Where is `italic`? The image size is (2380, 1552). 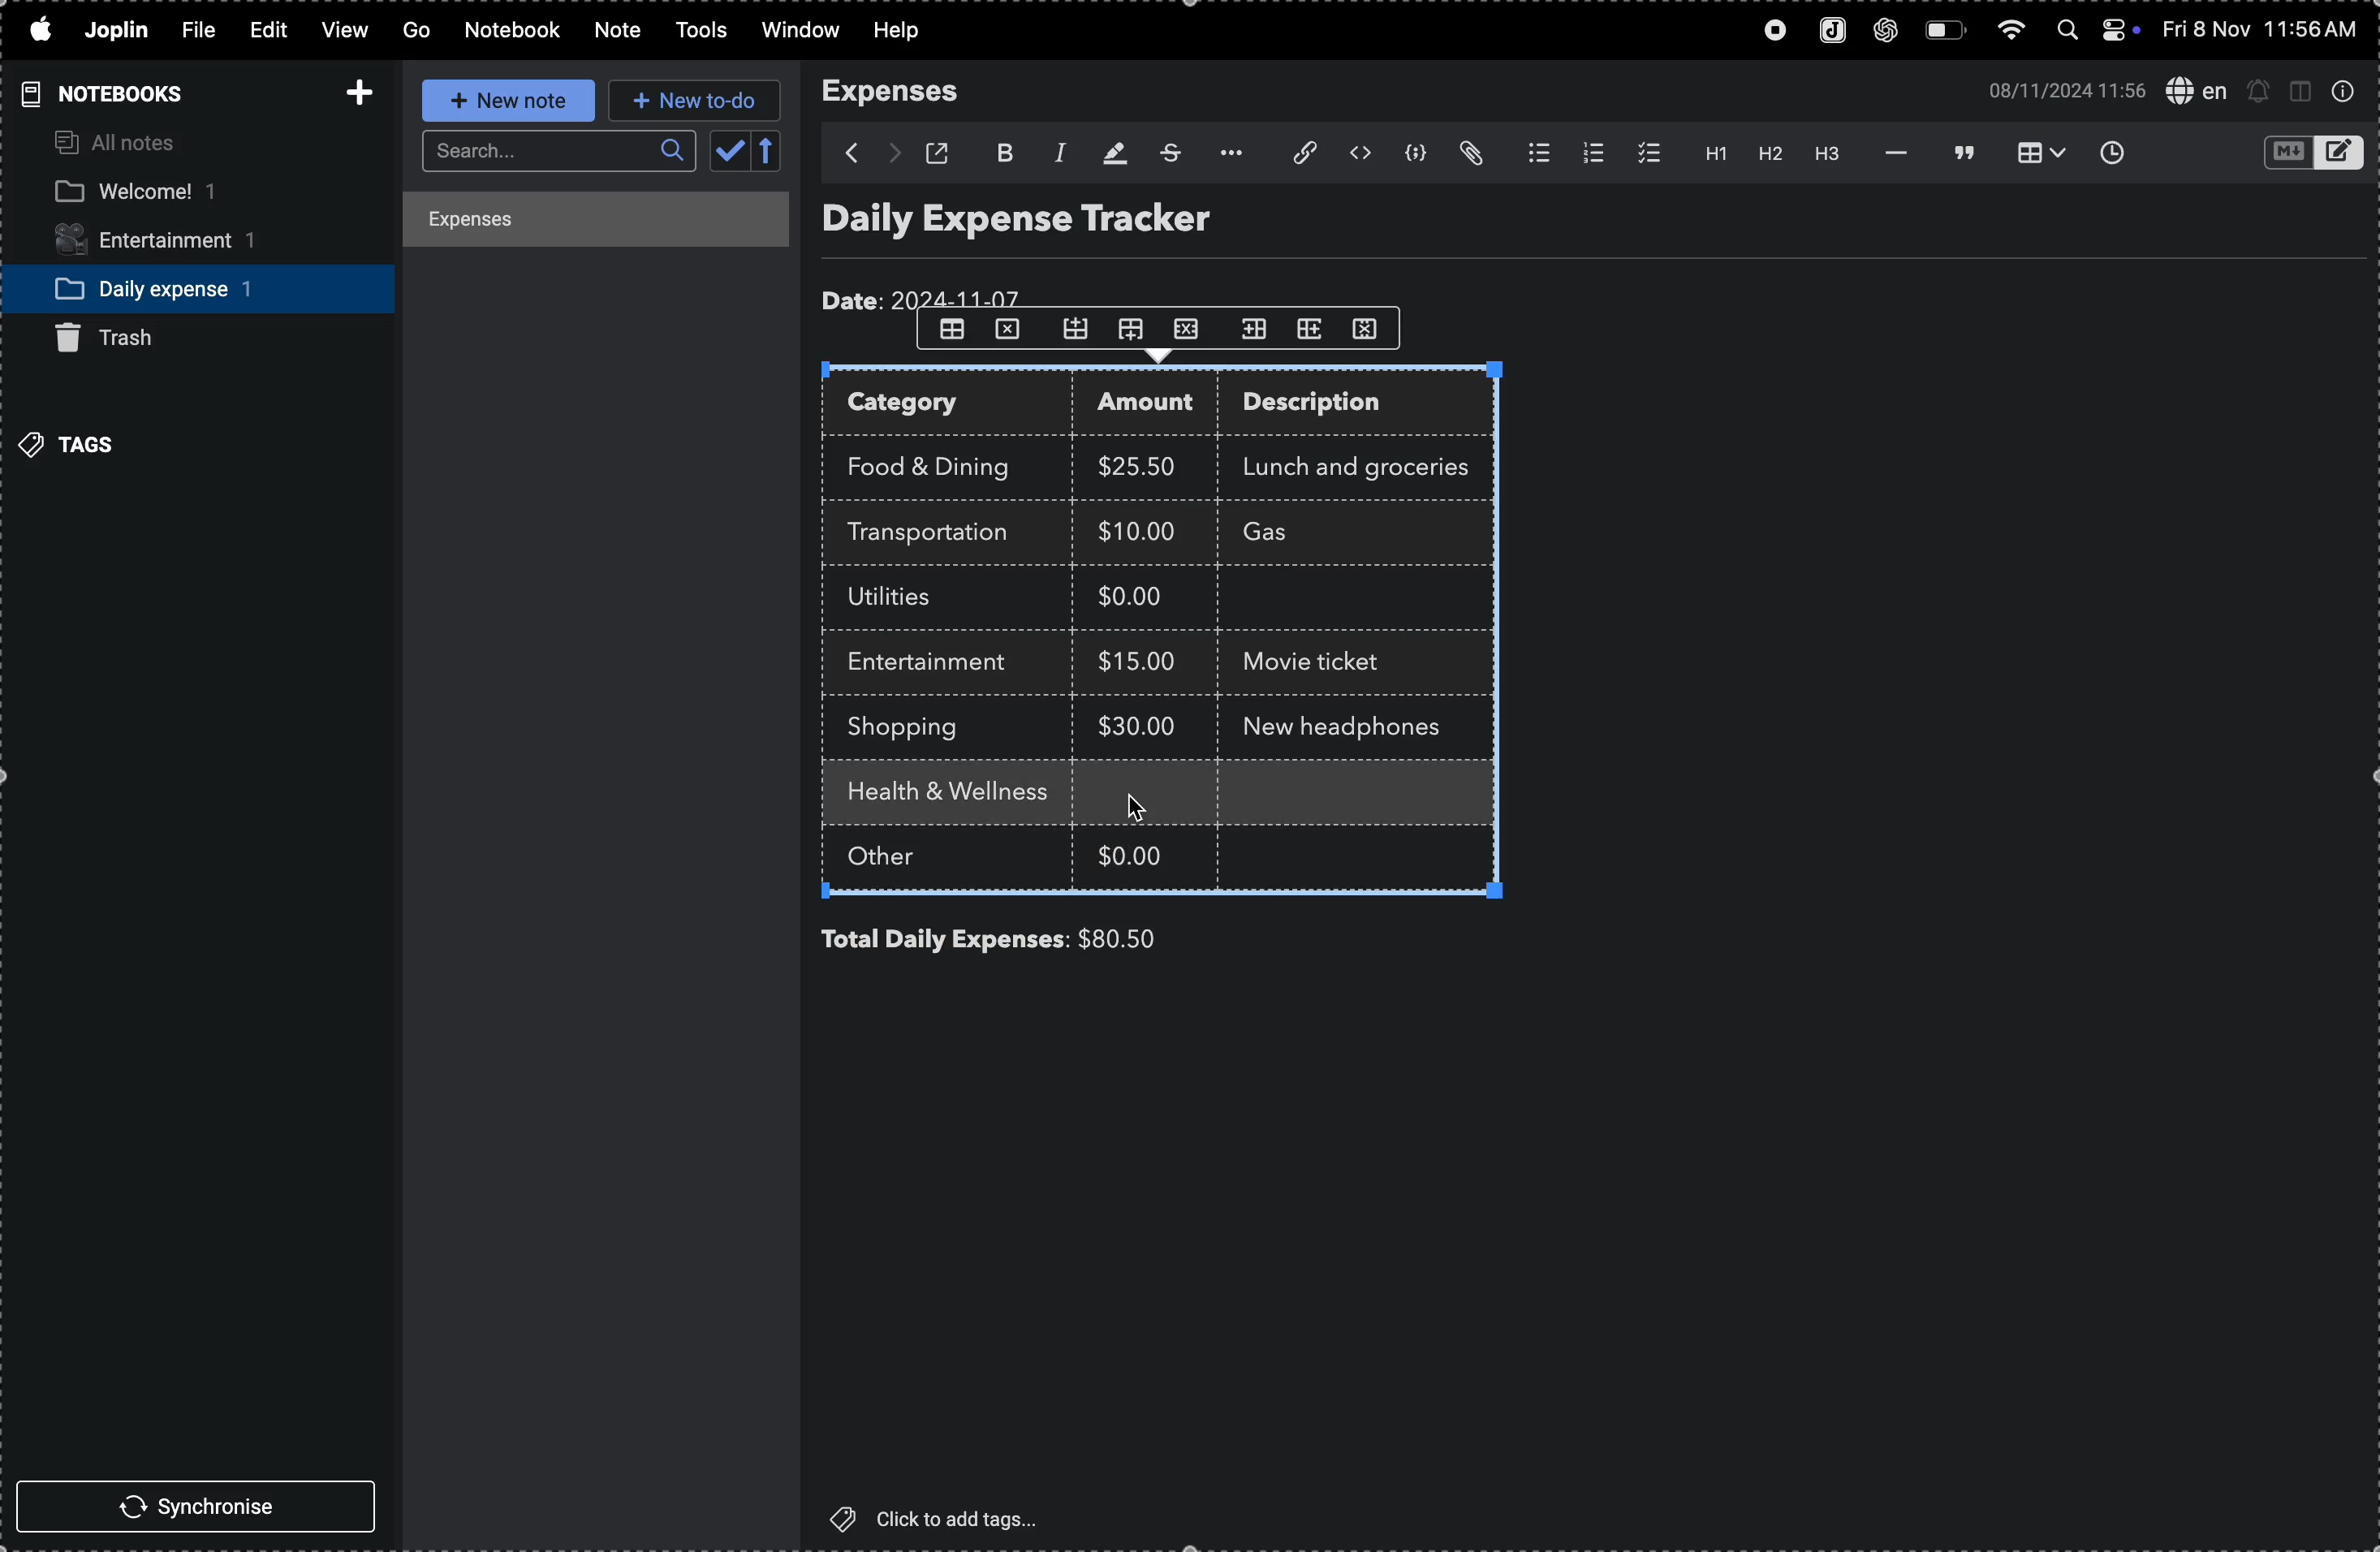
italic is located at coordinates (1054, 151).